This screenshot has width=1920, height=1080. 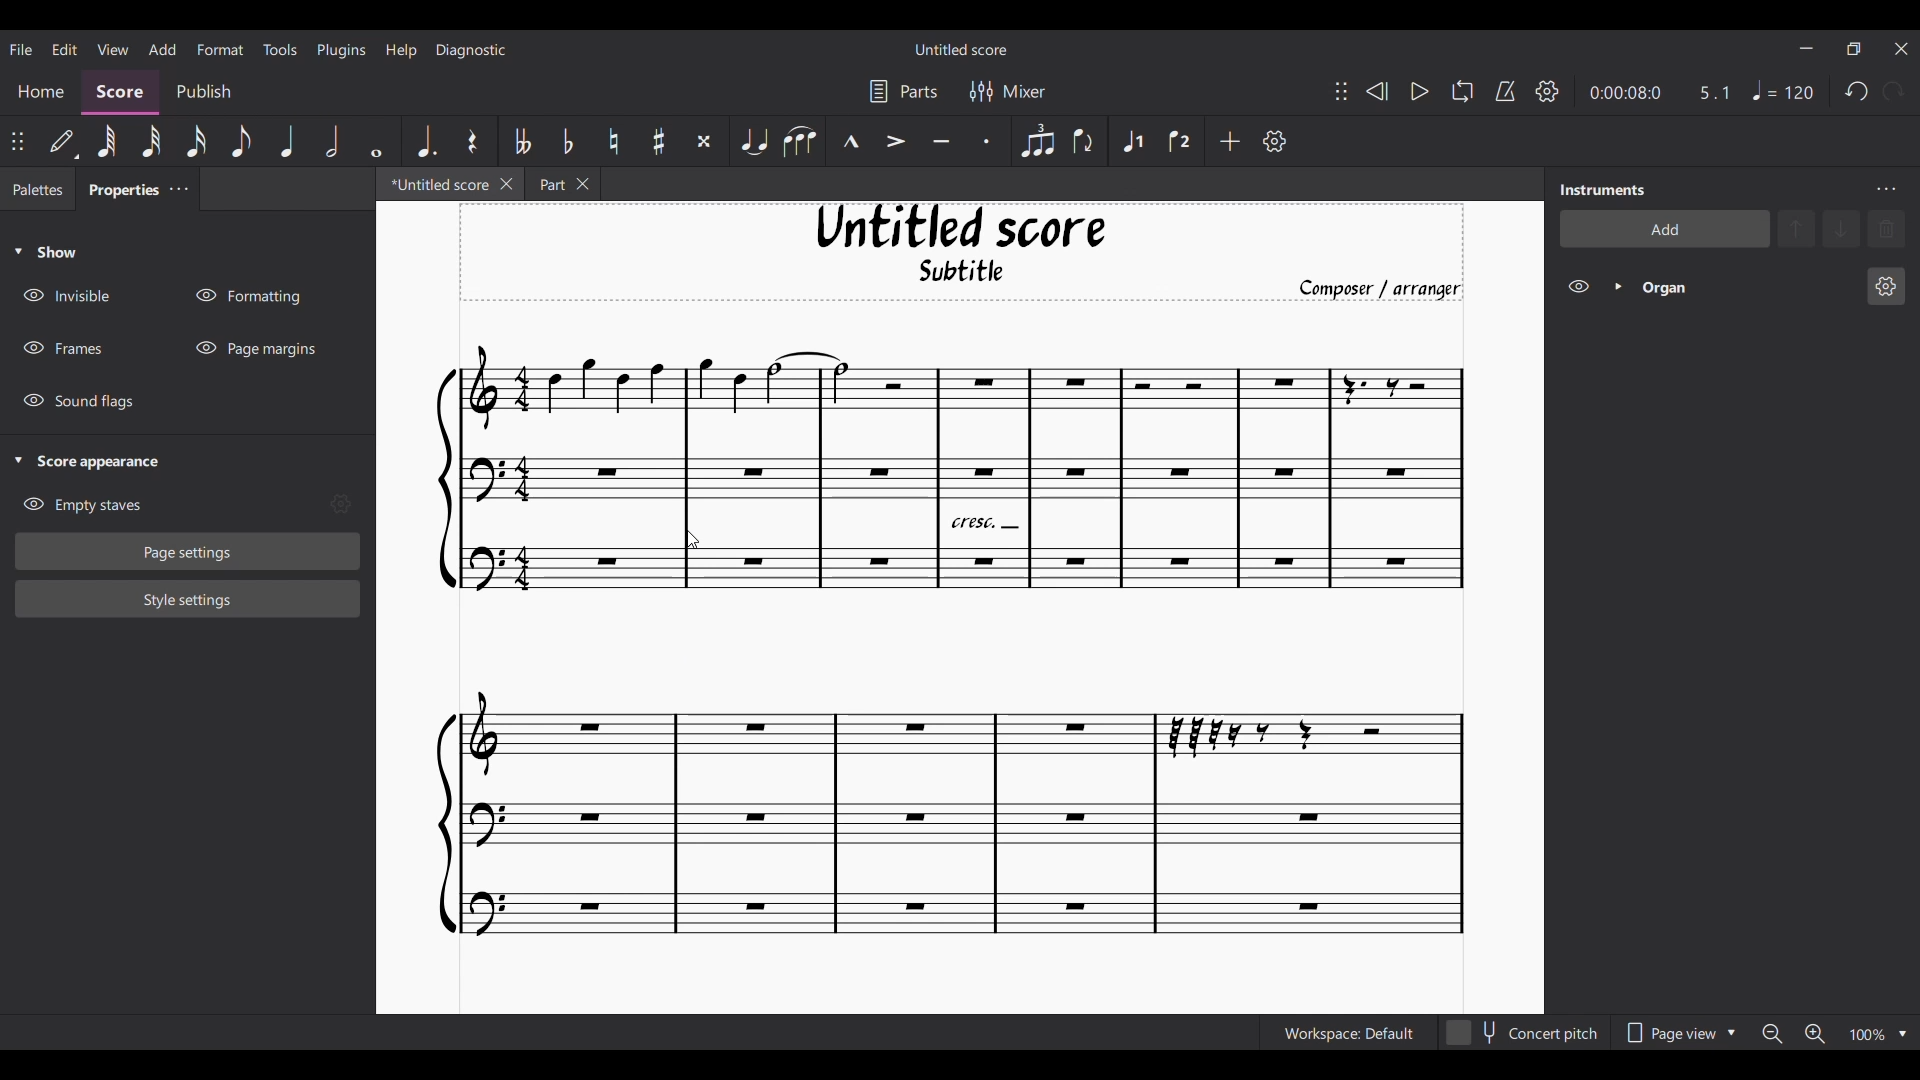 I want to click on Hide Frames, so click(x=63, y=348).